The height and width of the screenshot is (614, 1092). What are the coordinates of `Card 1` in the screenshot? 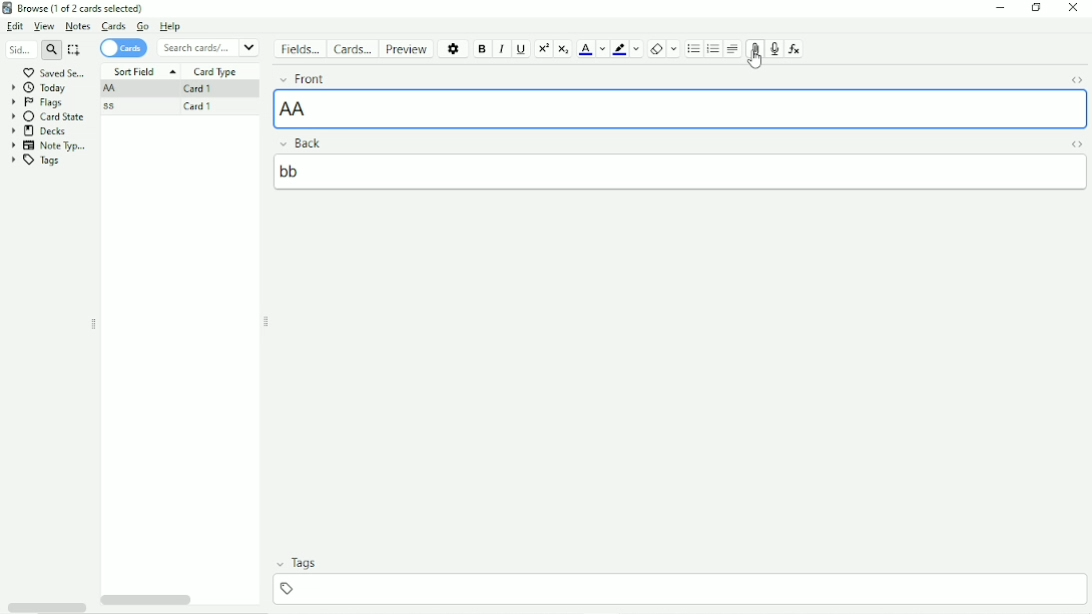 It's located at (199, 88).